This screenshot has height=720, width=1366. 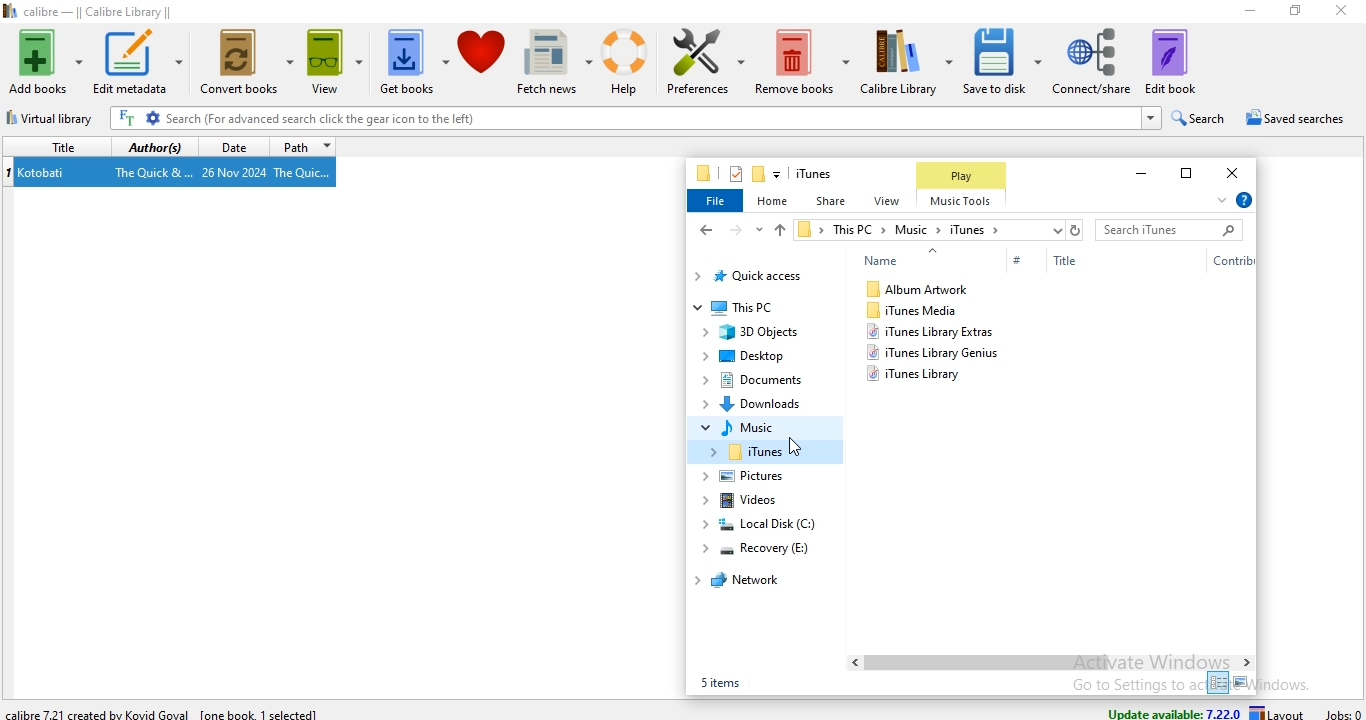 I want to click on 3D Objects, so click(x=753, y=334).